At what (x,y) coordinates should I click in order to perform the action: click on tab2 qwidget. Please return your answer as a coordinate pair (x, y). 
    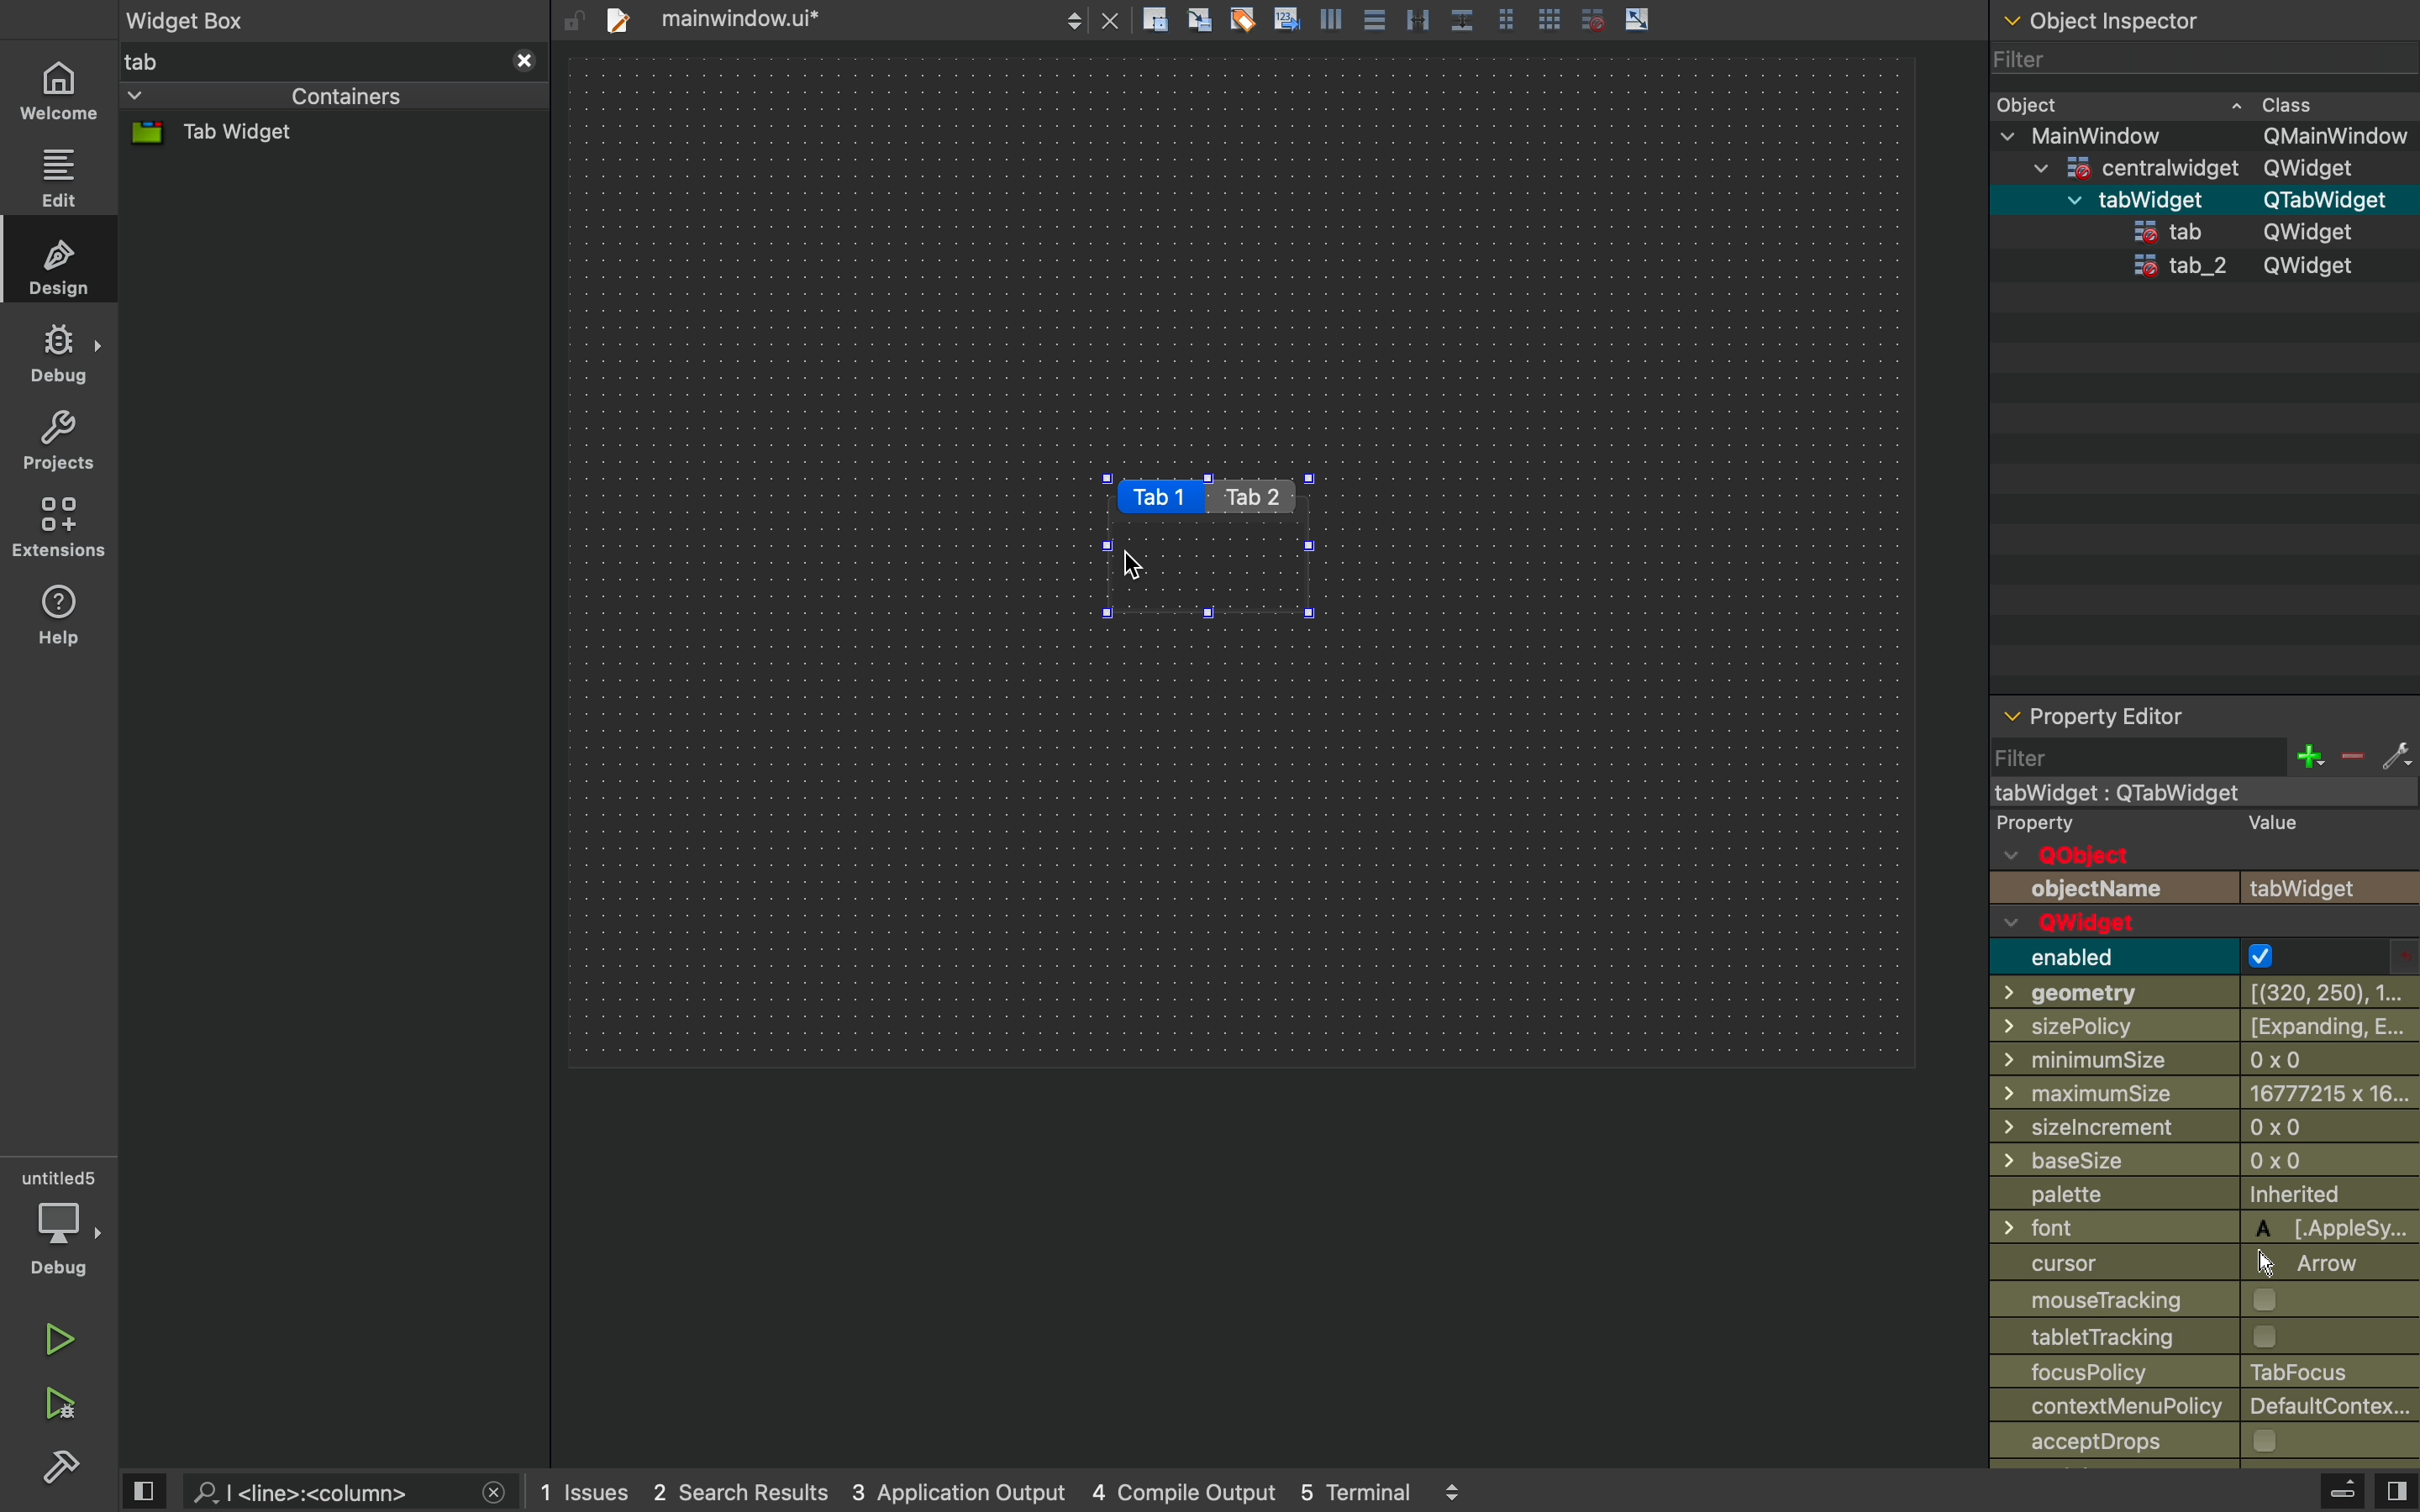
    Looking at the image, I should click on (2250, 266).